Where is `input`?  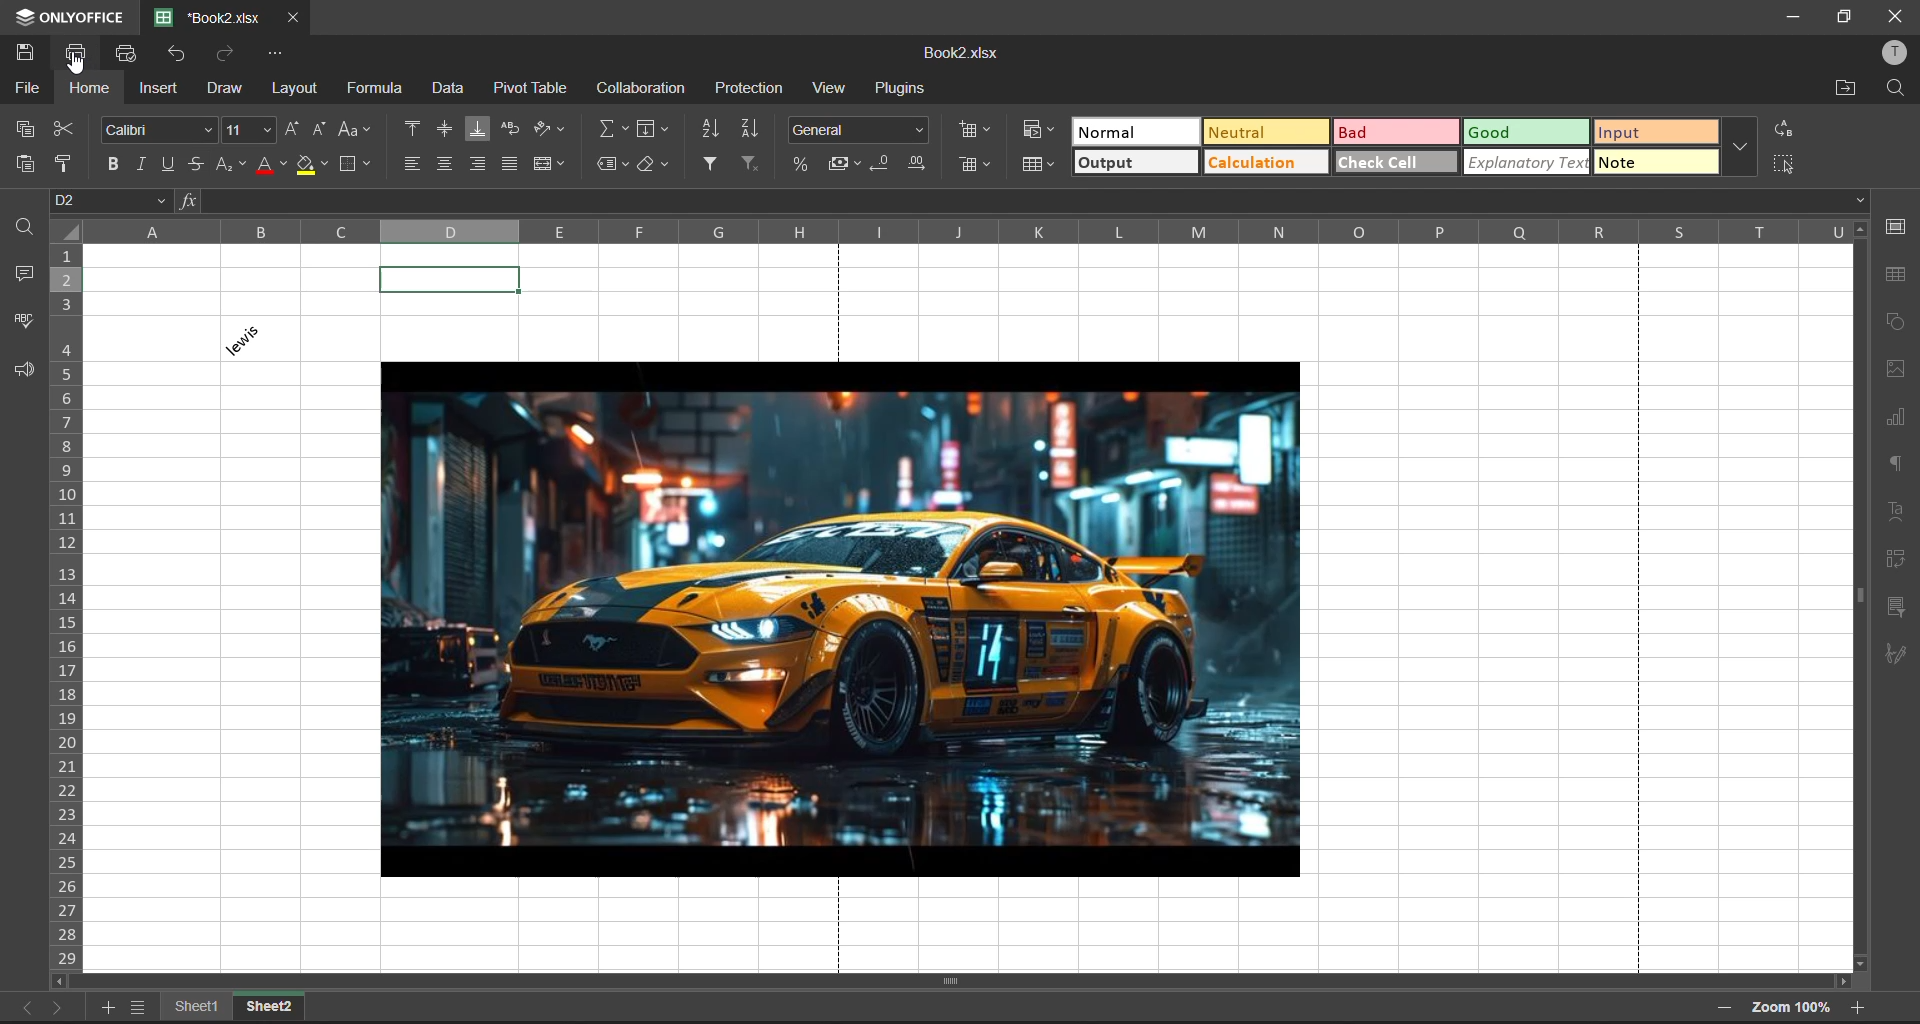 input is located at coordinates (1654, 135).